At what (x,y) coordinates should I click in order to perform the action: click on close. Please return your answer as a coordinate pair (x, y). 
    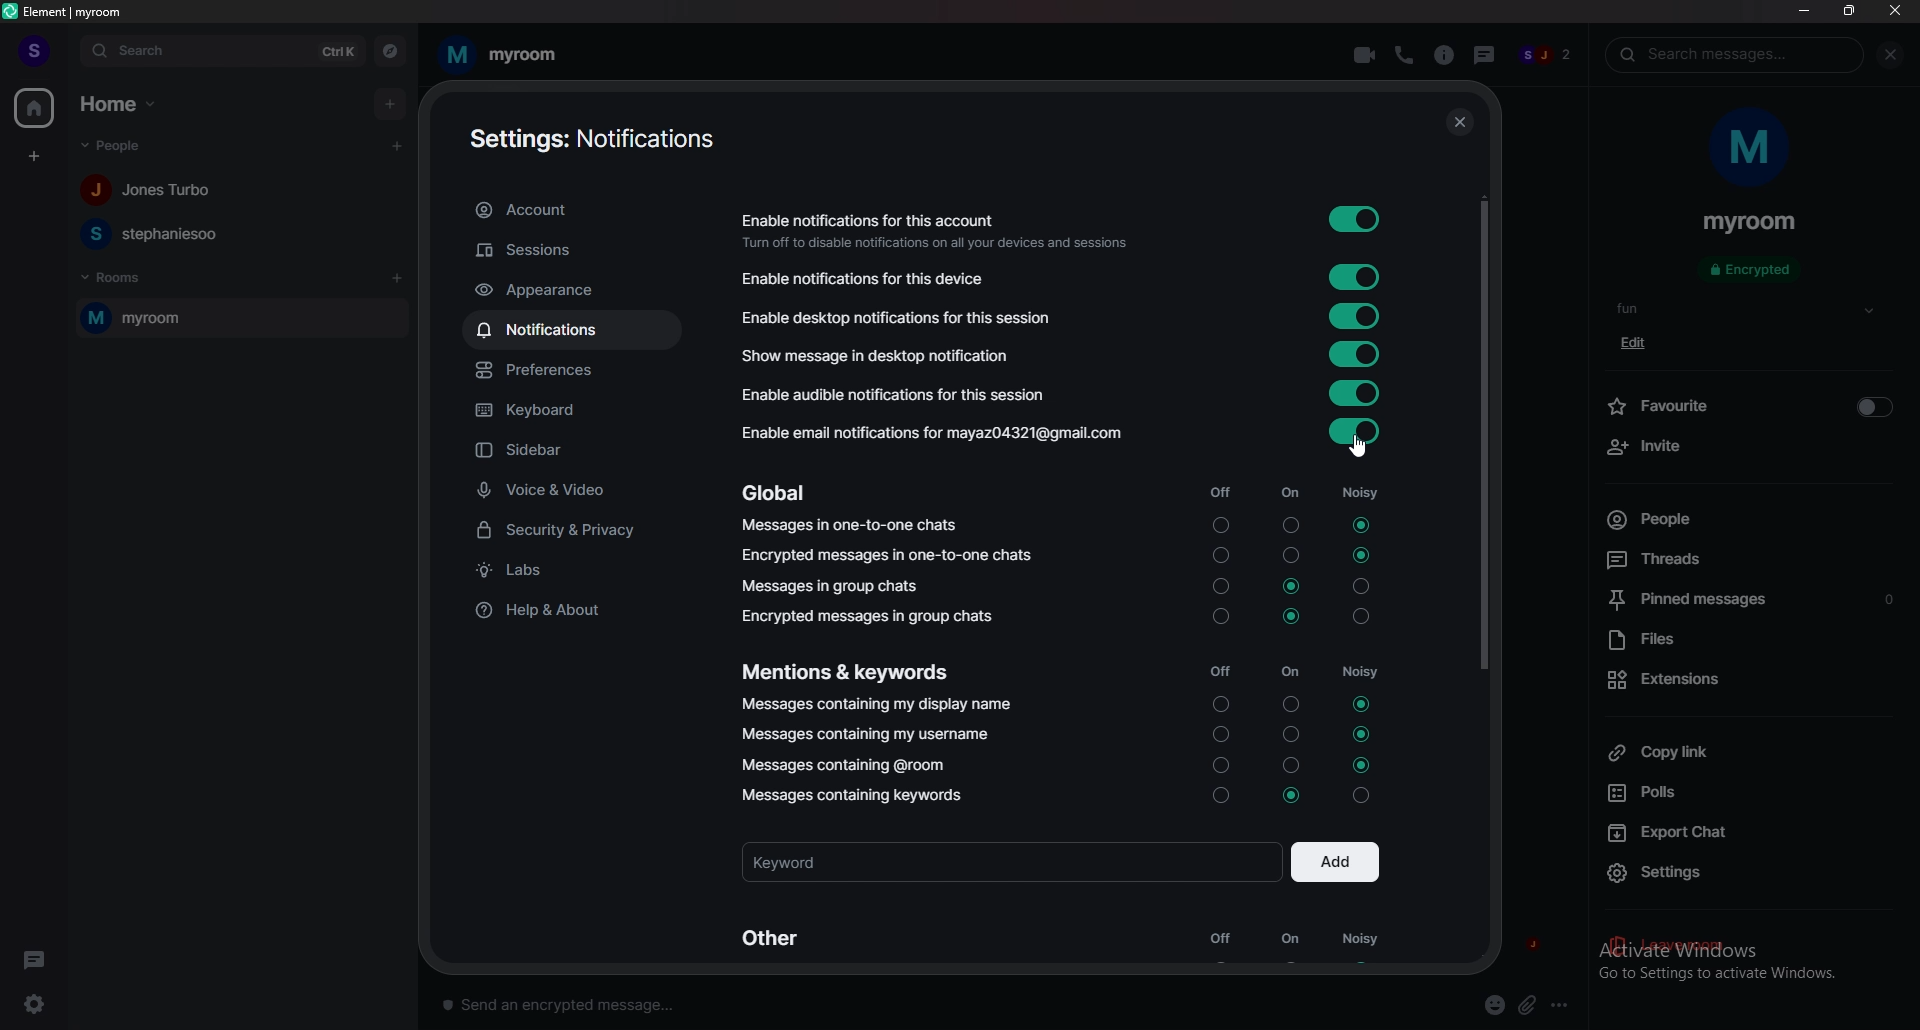
    Looking at the image, I should click on (1894, 10).